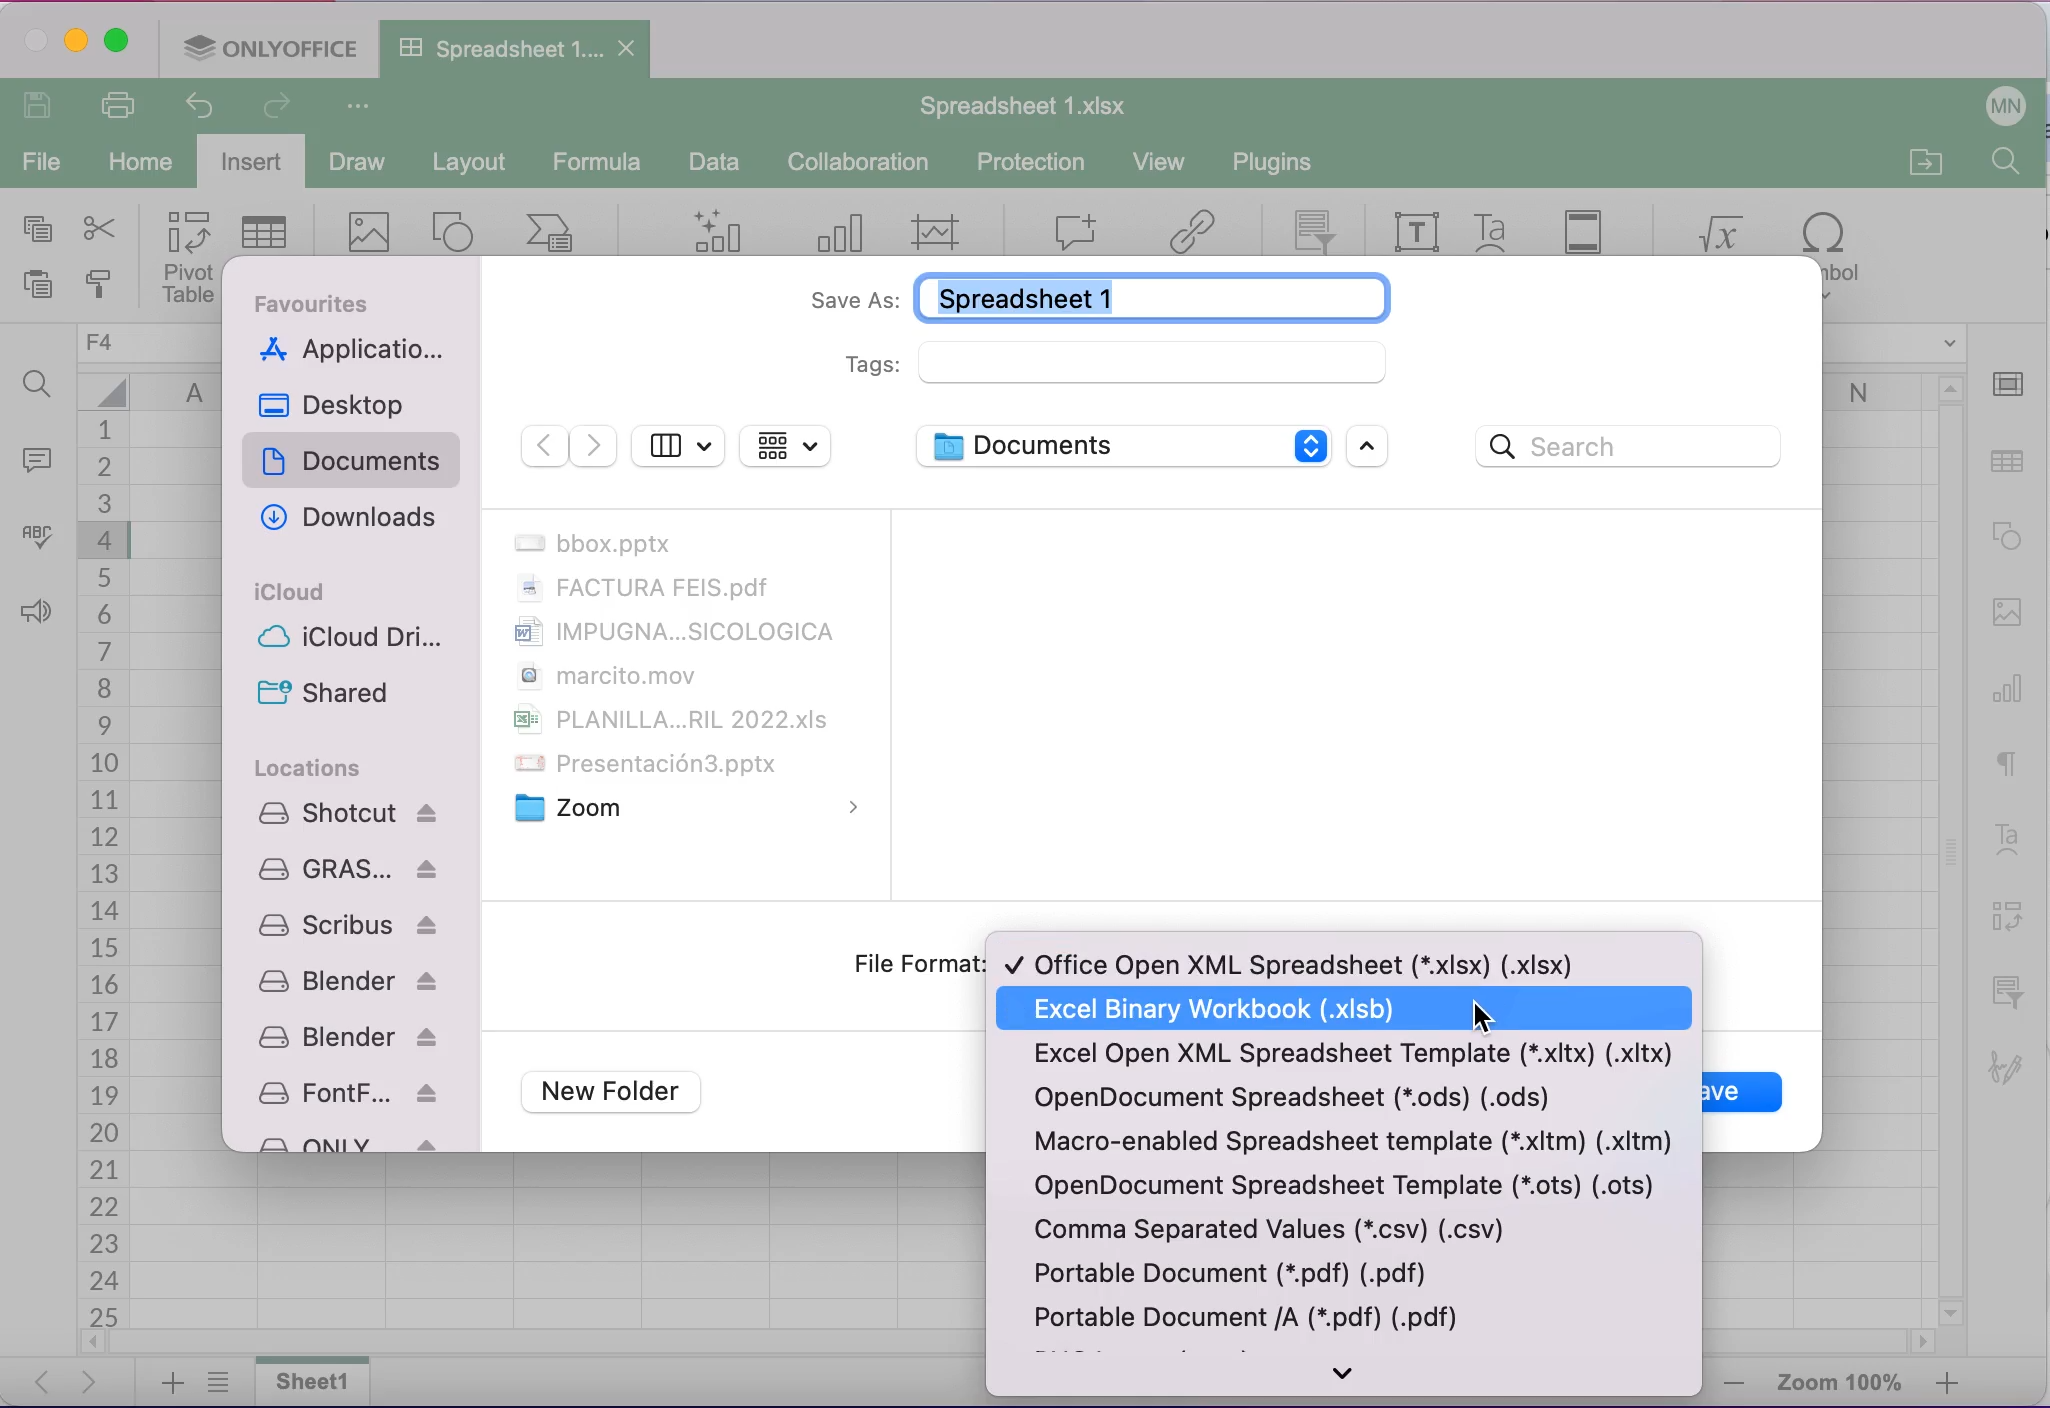  What do you see at coordinates (1348, 1184) in the screenshot?
I see `opendocument spreadsheet template` at bounding box center [1348, 1184].